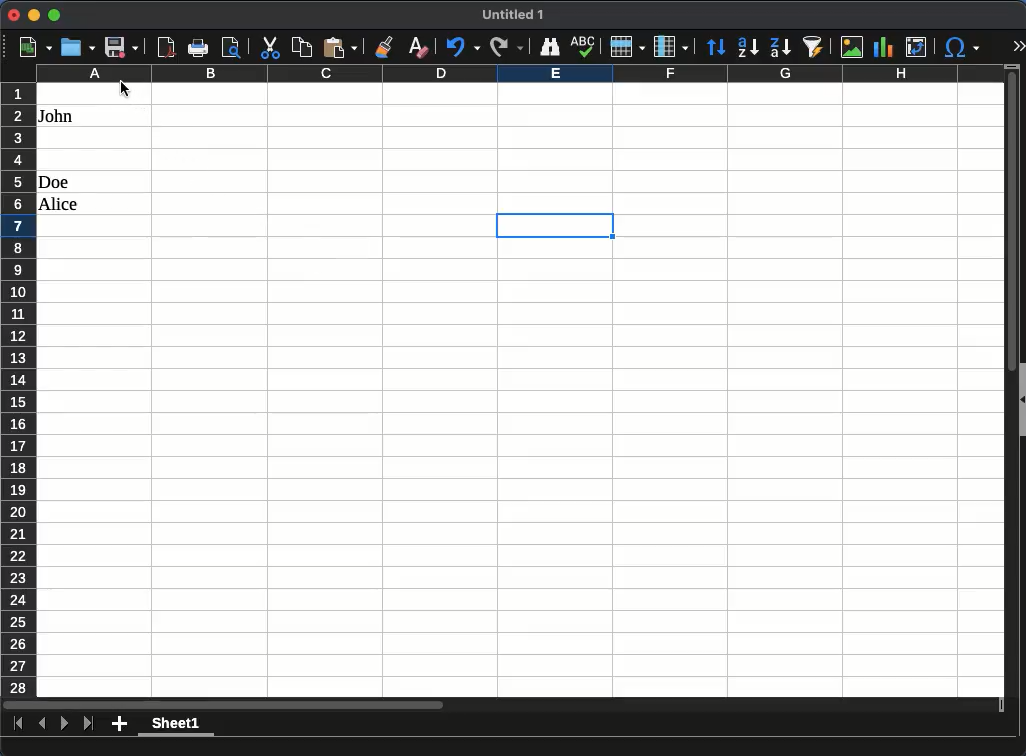 The image size is (1026, 756). What do you see at coordinates (14, 15) in the screenshot?
I see `close` at bounding box center [14, 15].